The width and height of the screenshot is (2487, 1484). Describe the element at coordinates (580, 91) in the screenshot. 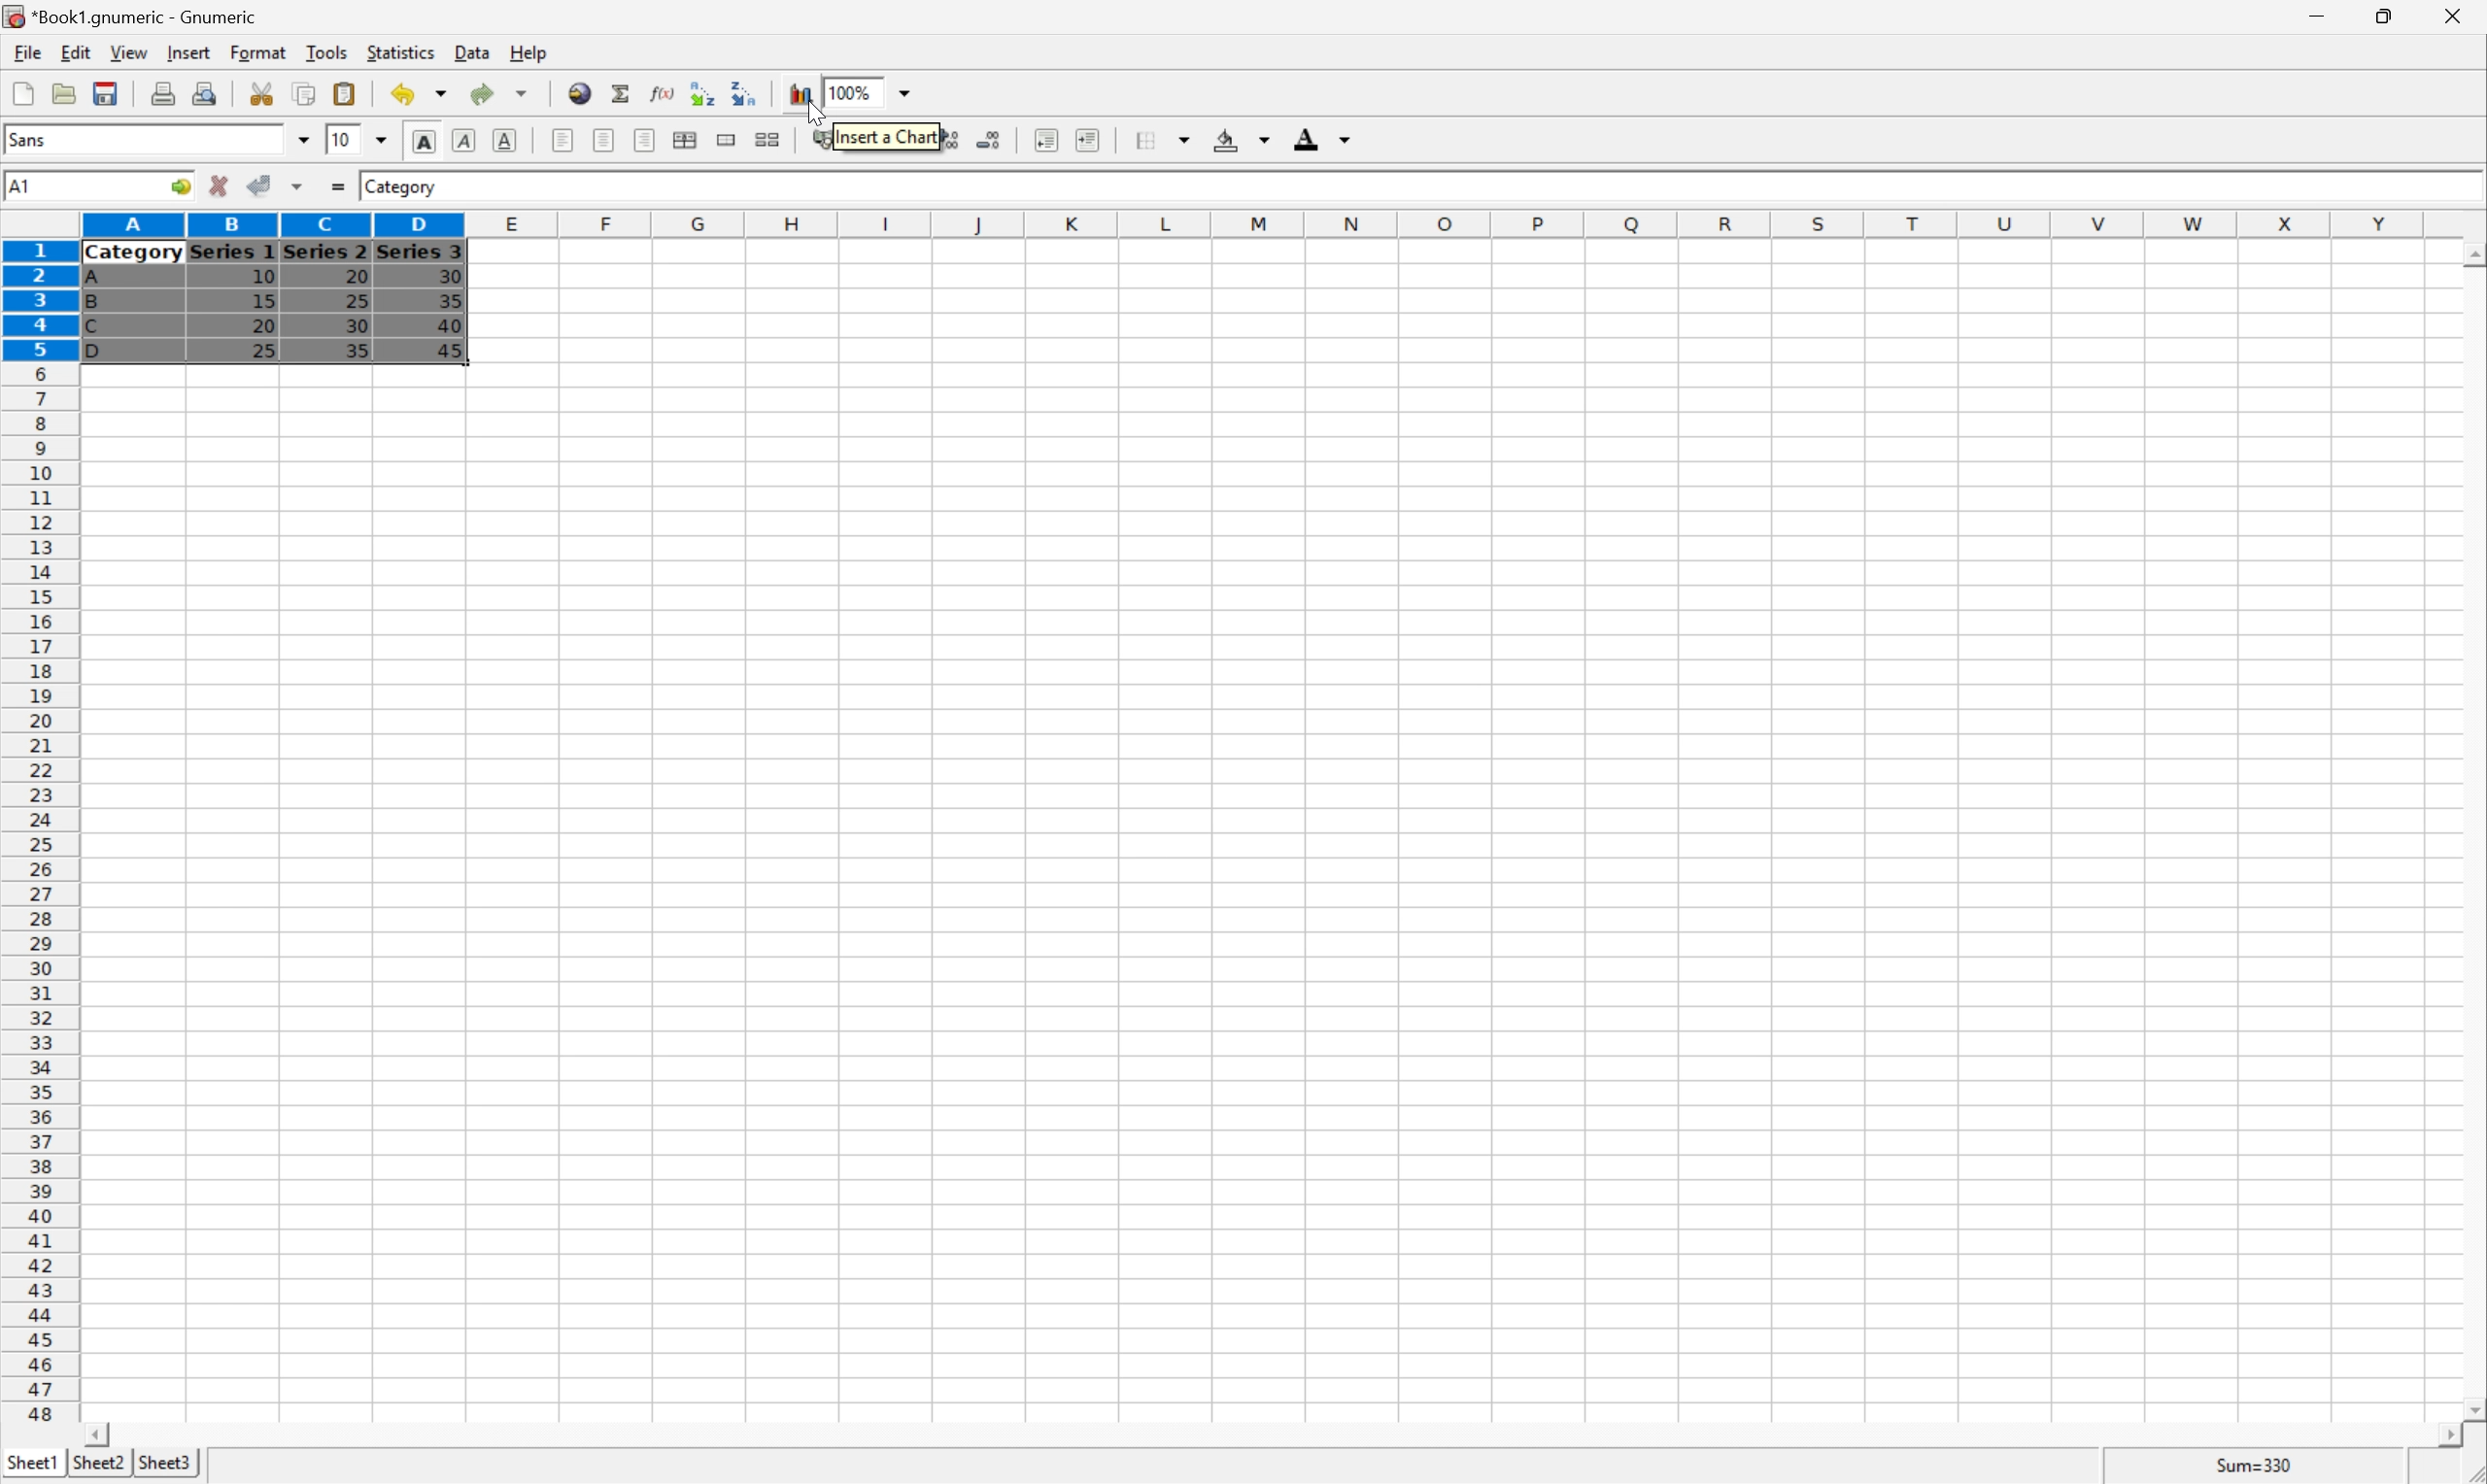

I see `Insert a hyperlink` at that location.